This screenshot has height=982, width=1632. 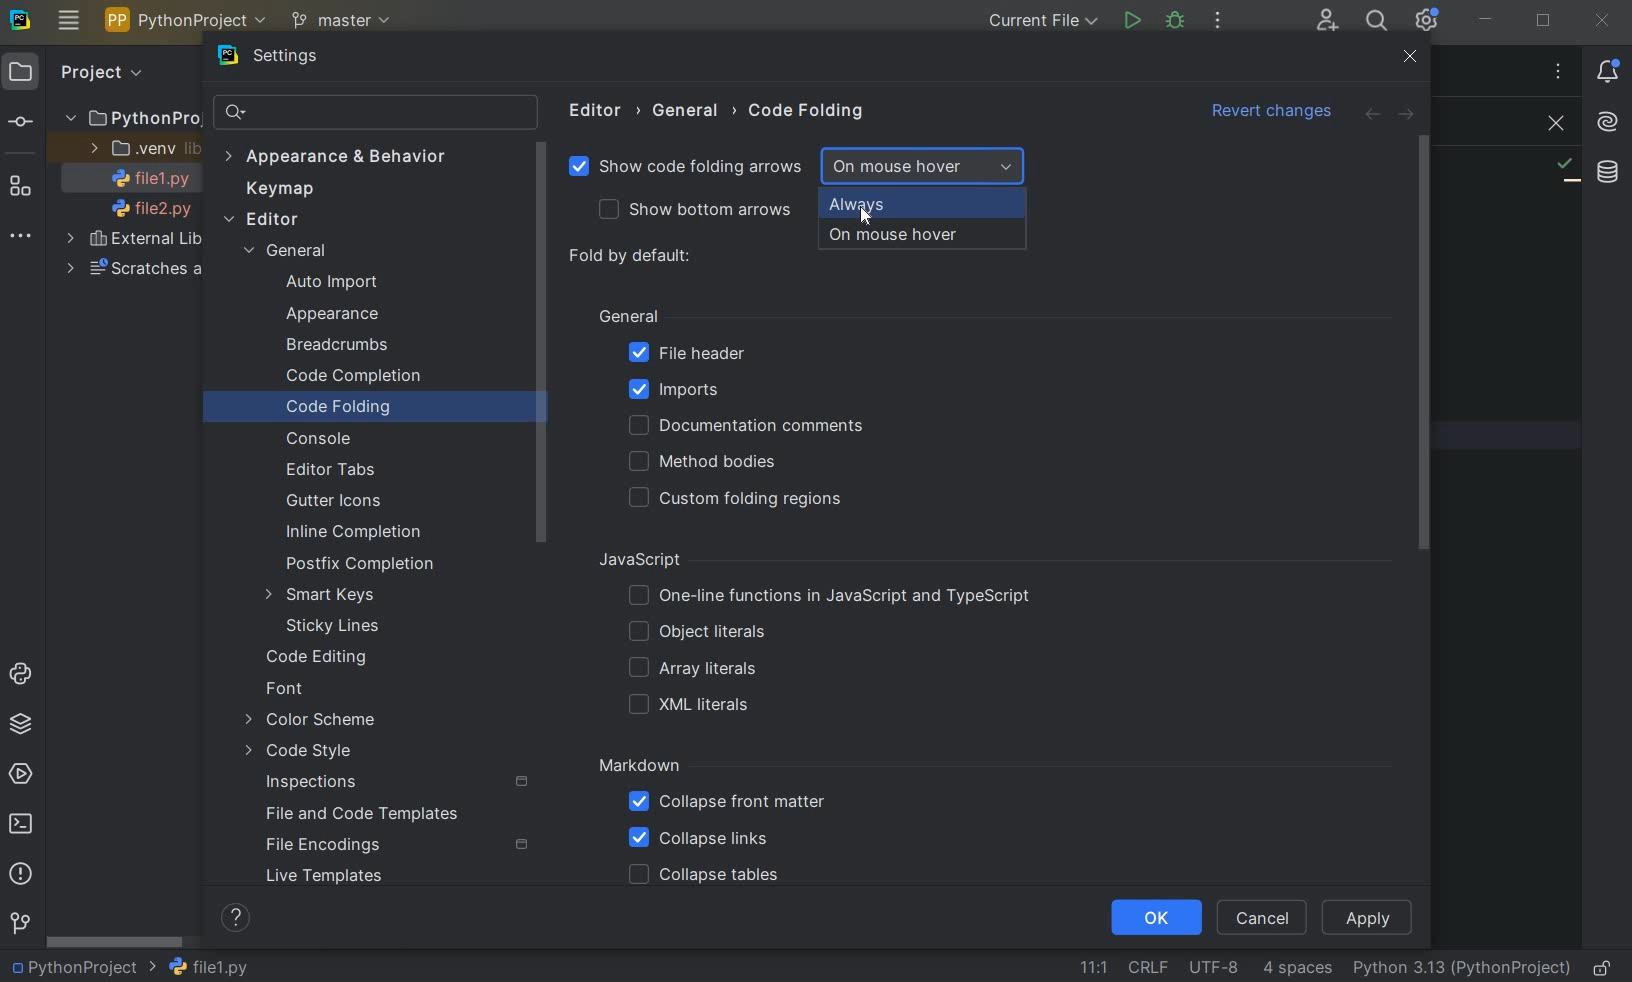 I want to click on CODE STYLE, so click(x=331, y=751).